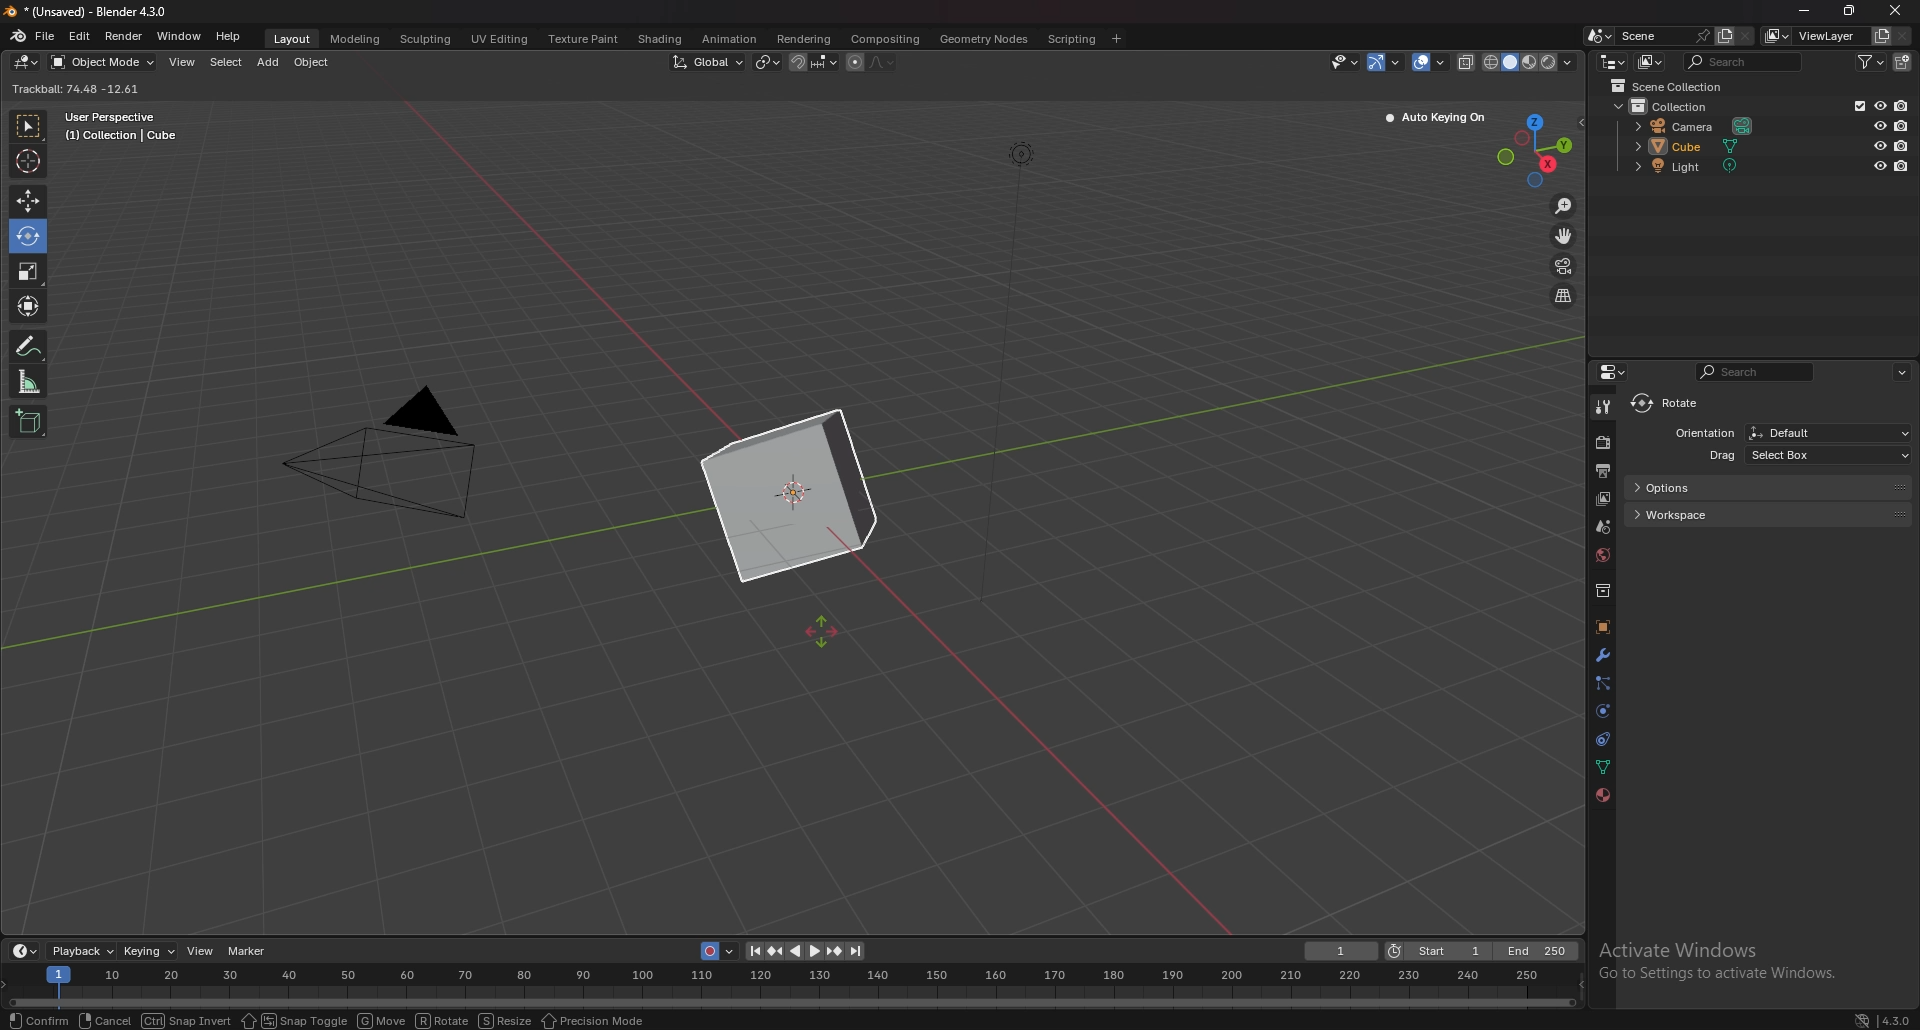 Image resolution: width=1920 pixels, height=1030 pixels. I want to click on help, so click(230, 37).